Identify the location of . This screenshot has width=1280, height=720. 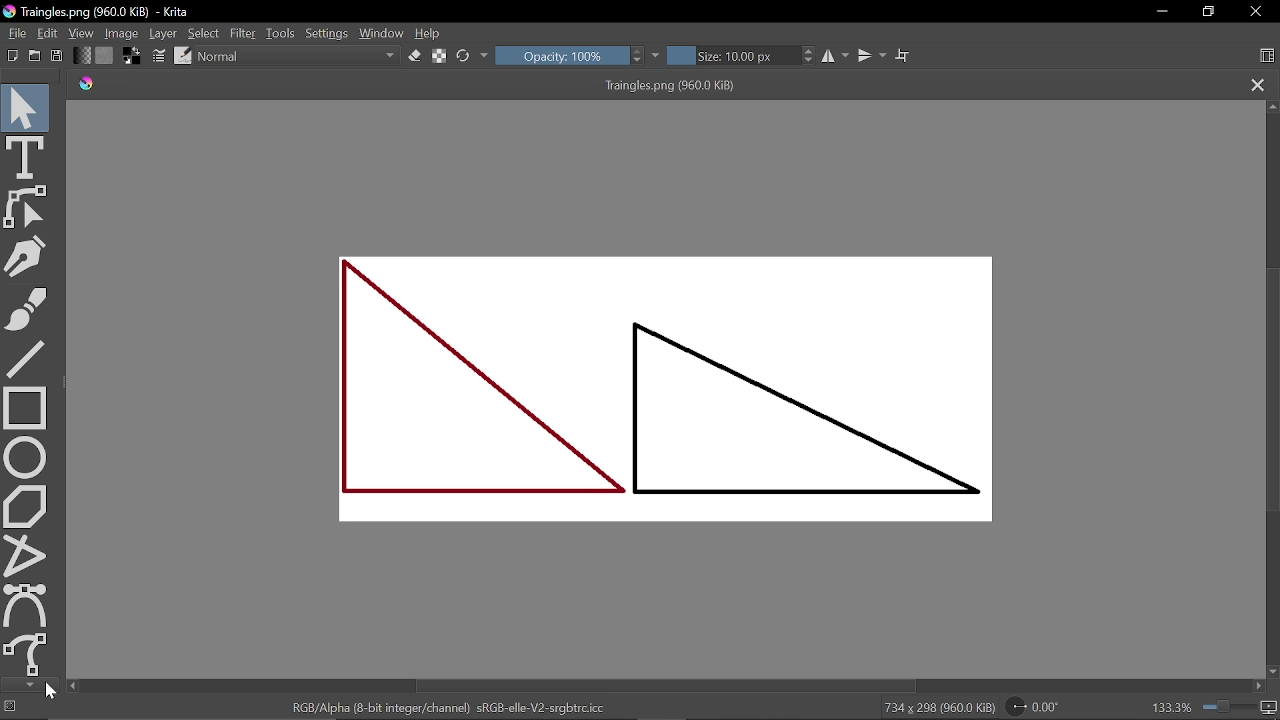
(29, 1220).